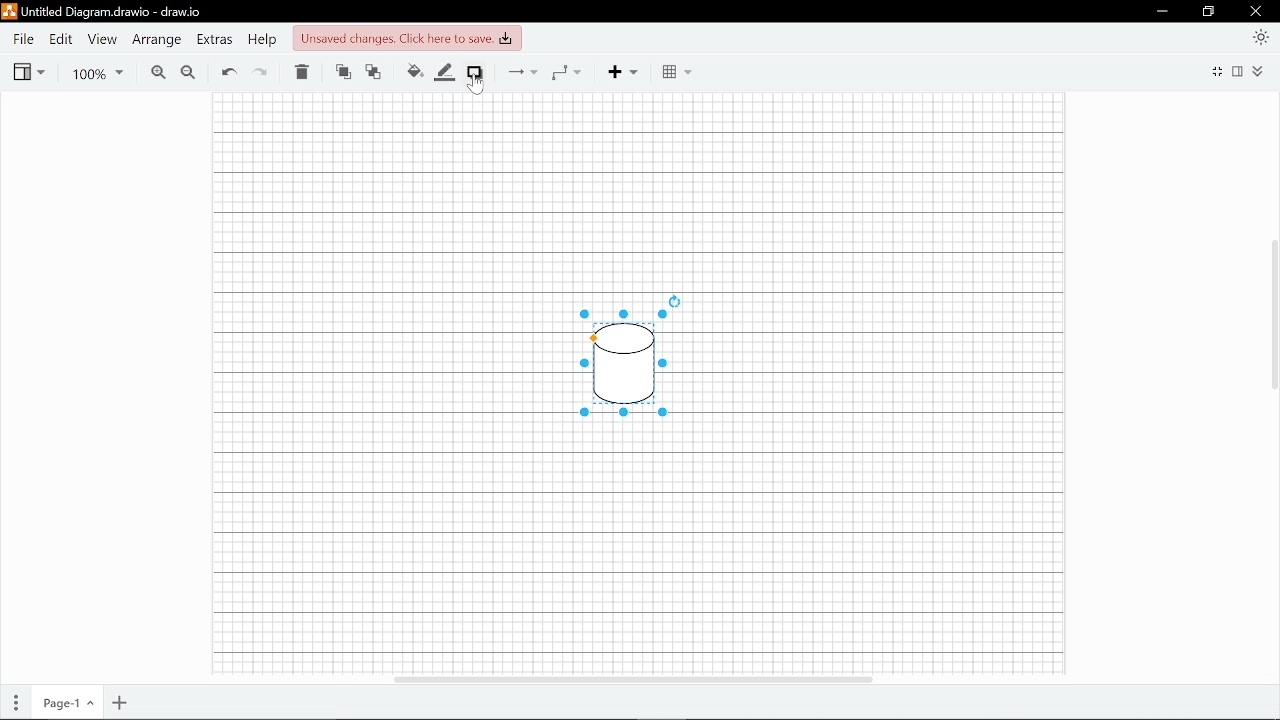 Image resolution: width=1280 pixels, height=720 pixels. What do you see at coordinates (406, 38) in the screenshot?
I see `Unsaved changes, Click here to save` at bounding box center [406, 38].